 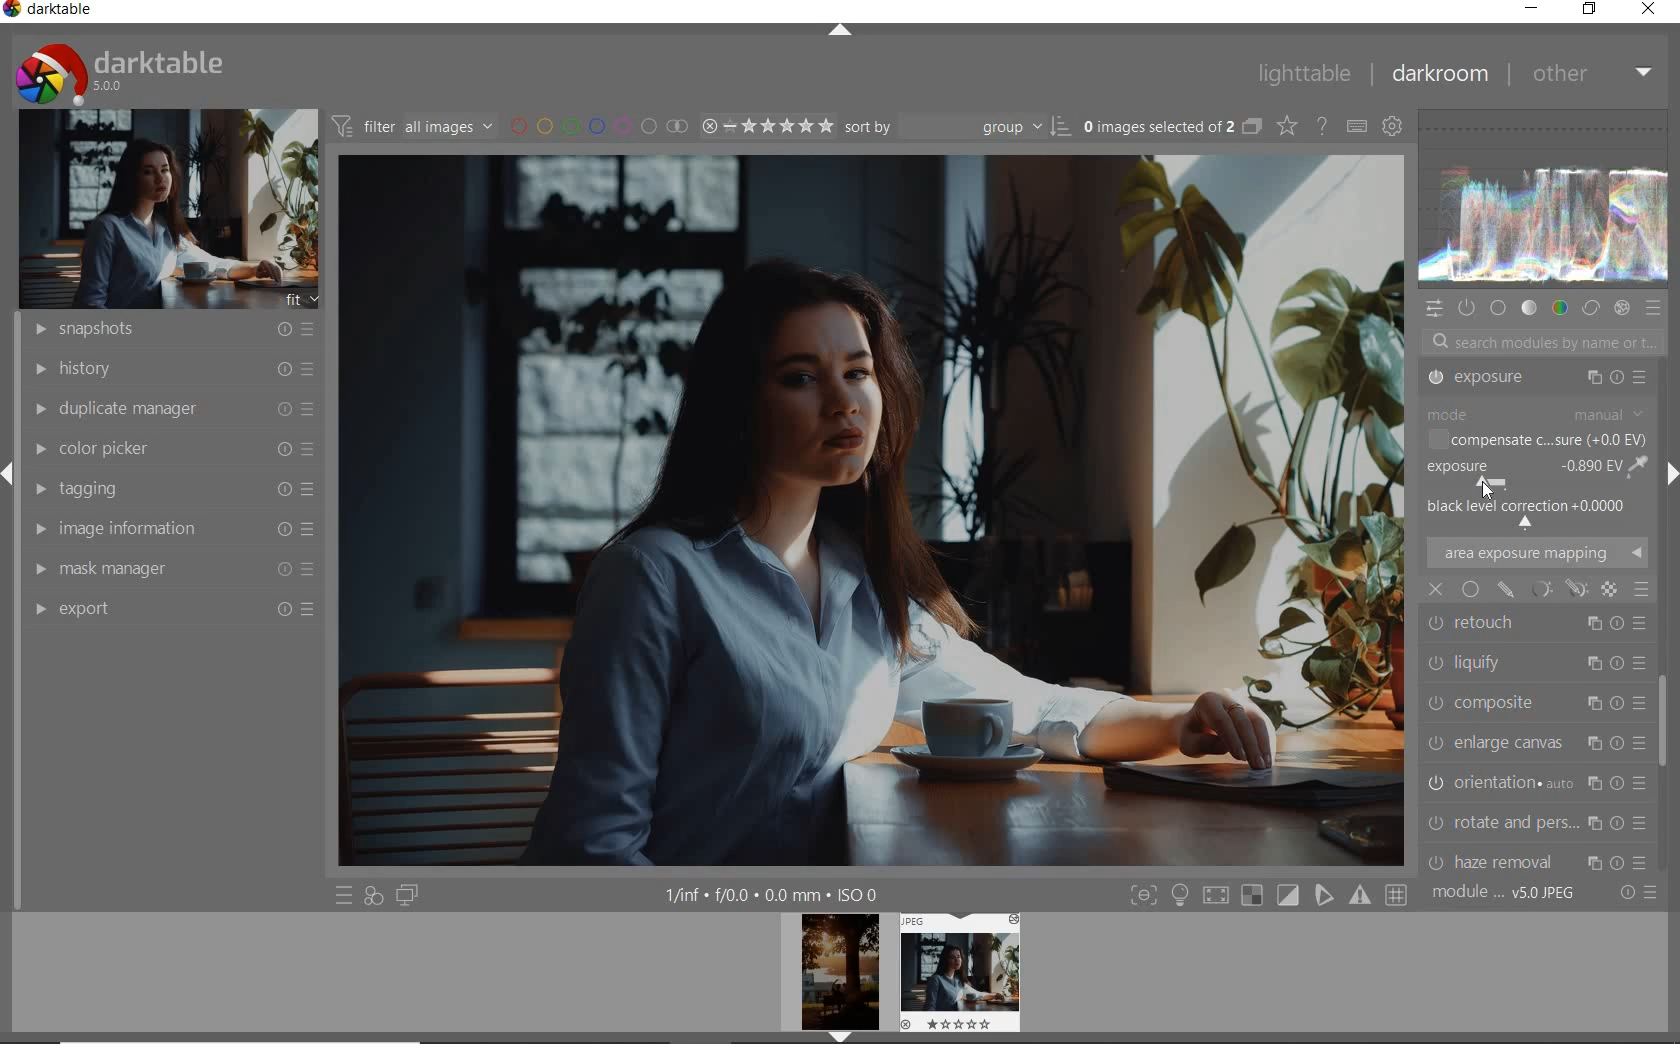 I want to click on SELECTED  IMAGE RANGE RATING, so click(x=766, y=126).